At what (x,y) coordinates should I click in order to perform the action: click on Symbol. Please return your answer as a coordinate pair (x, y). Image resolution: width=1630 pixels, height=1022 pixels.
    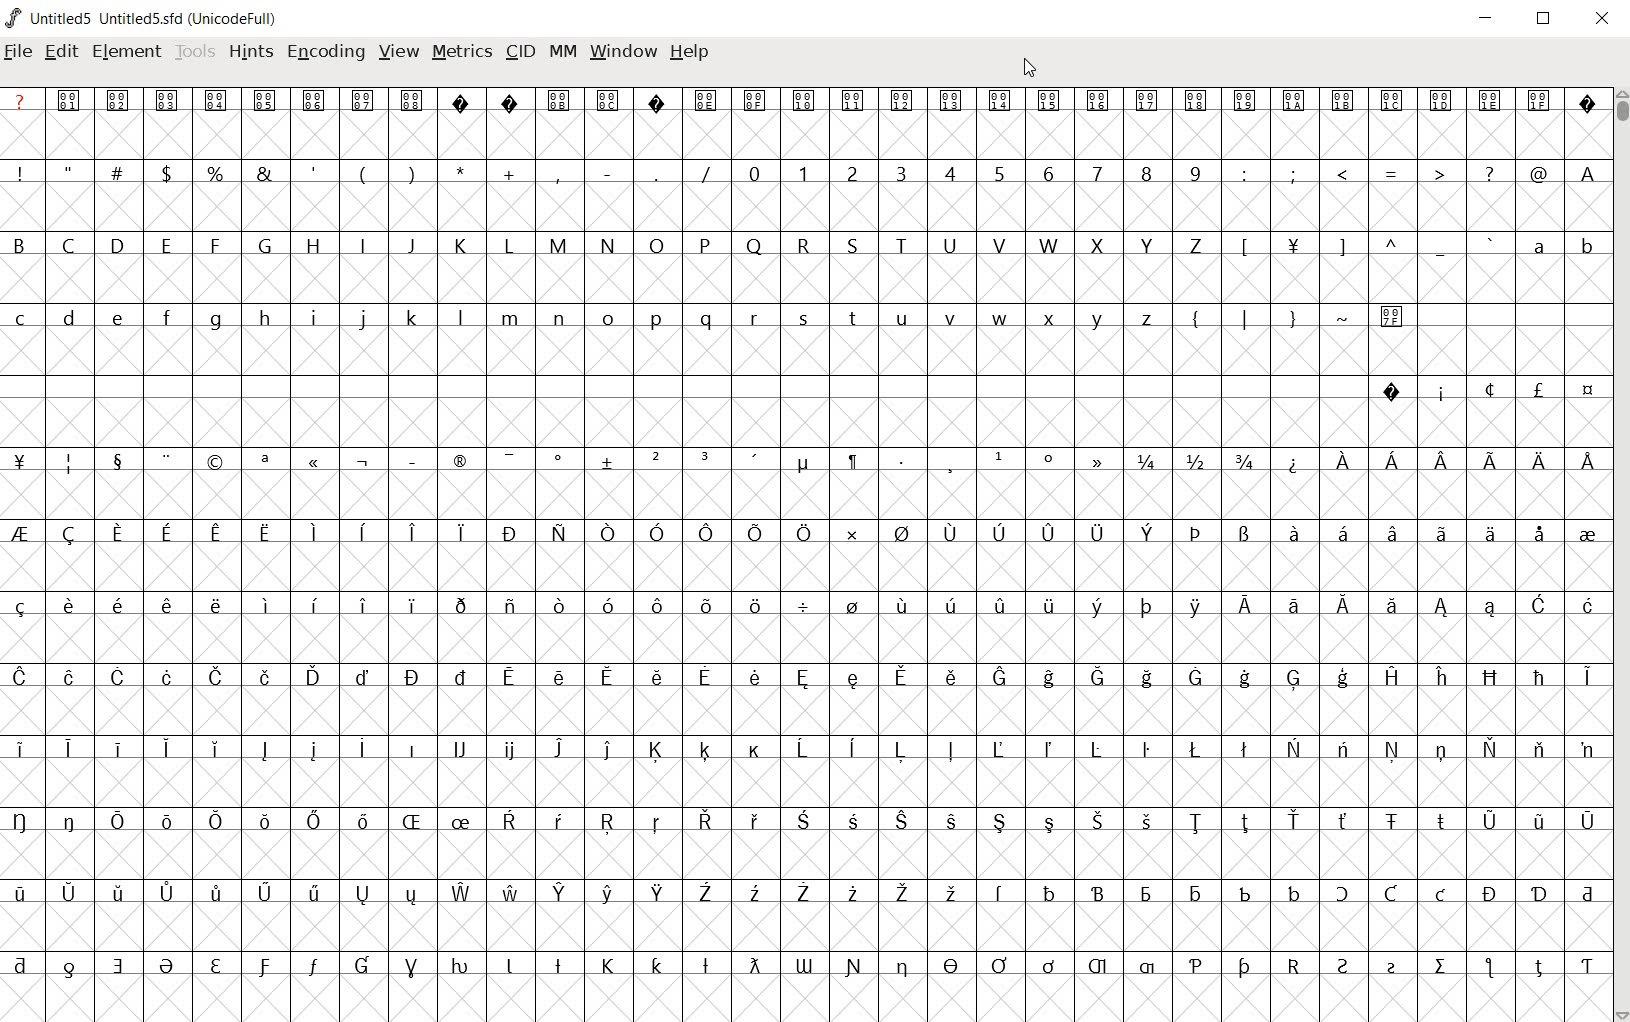
    Looking at the image, I should click on (1101, 460).